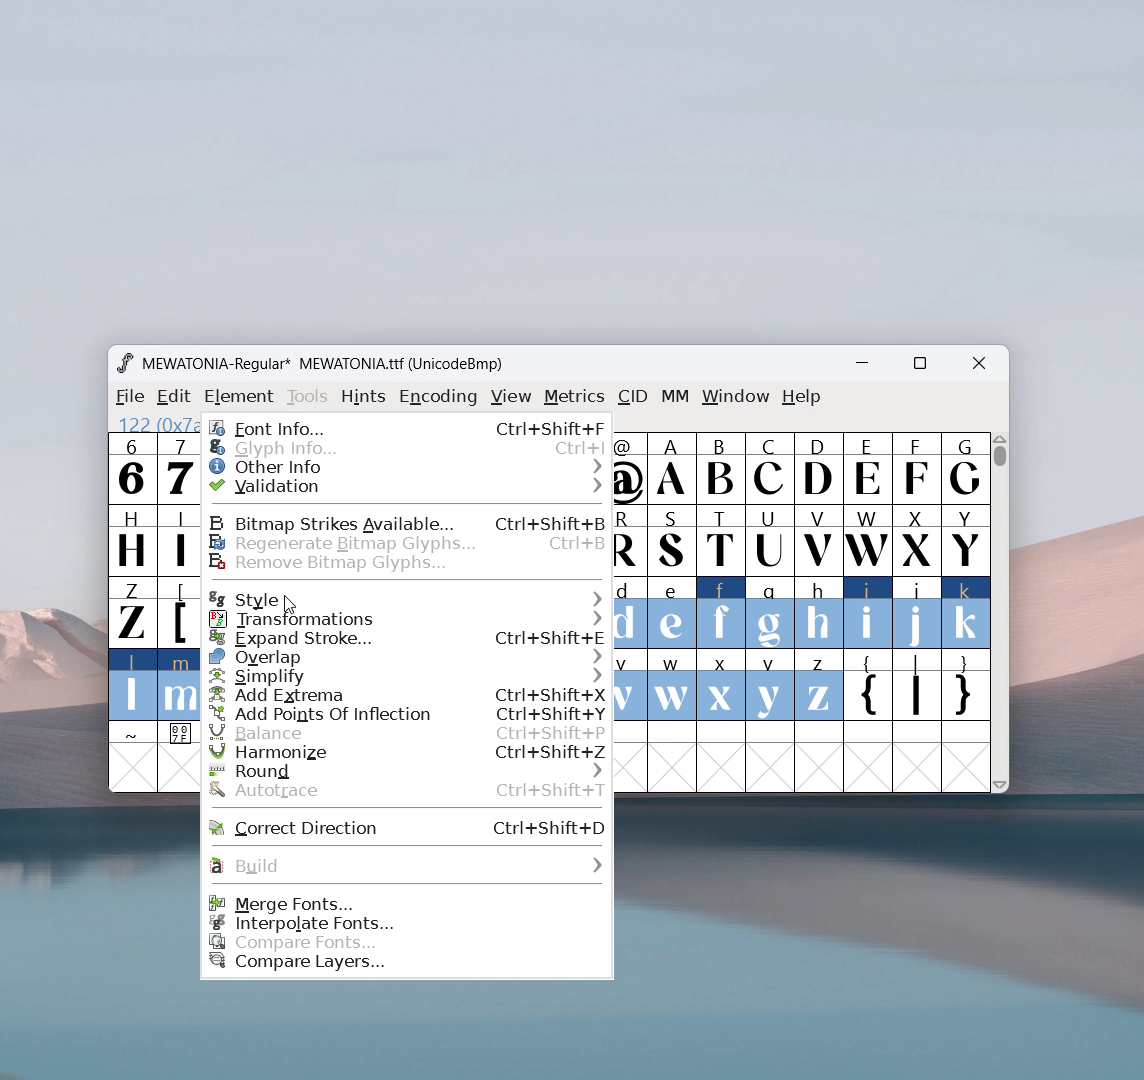  What do you see at coordinates (409, 486) in the screenshot?
I see `validation` at bounding box center [409, 486].